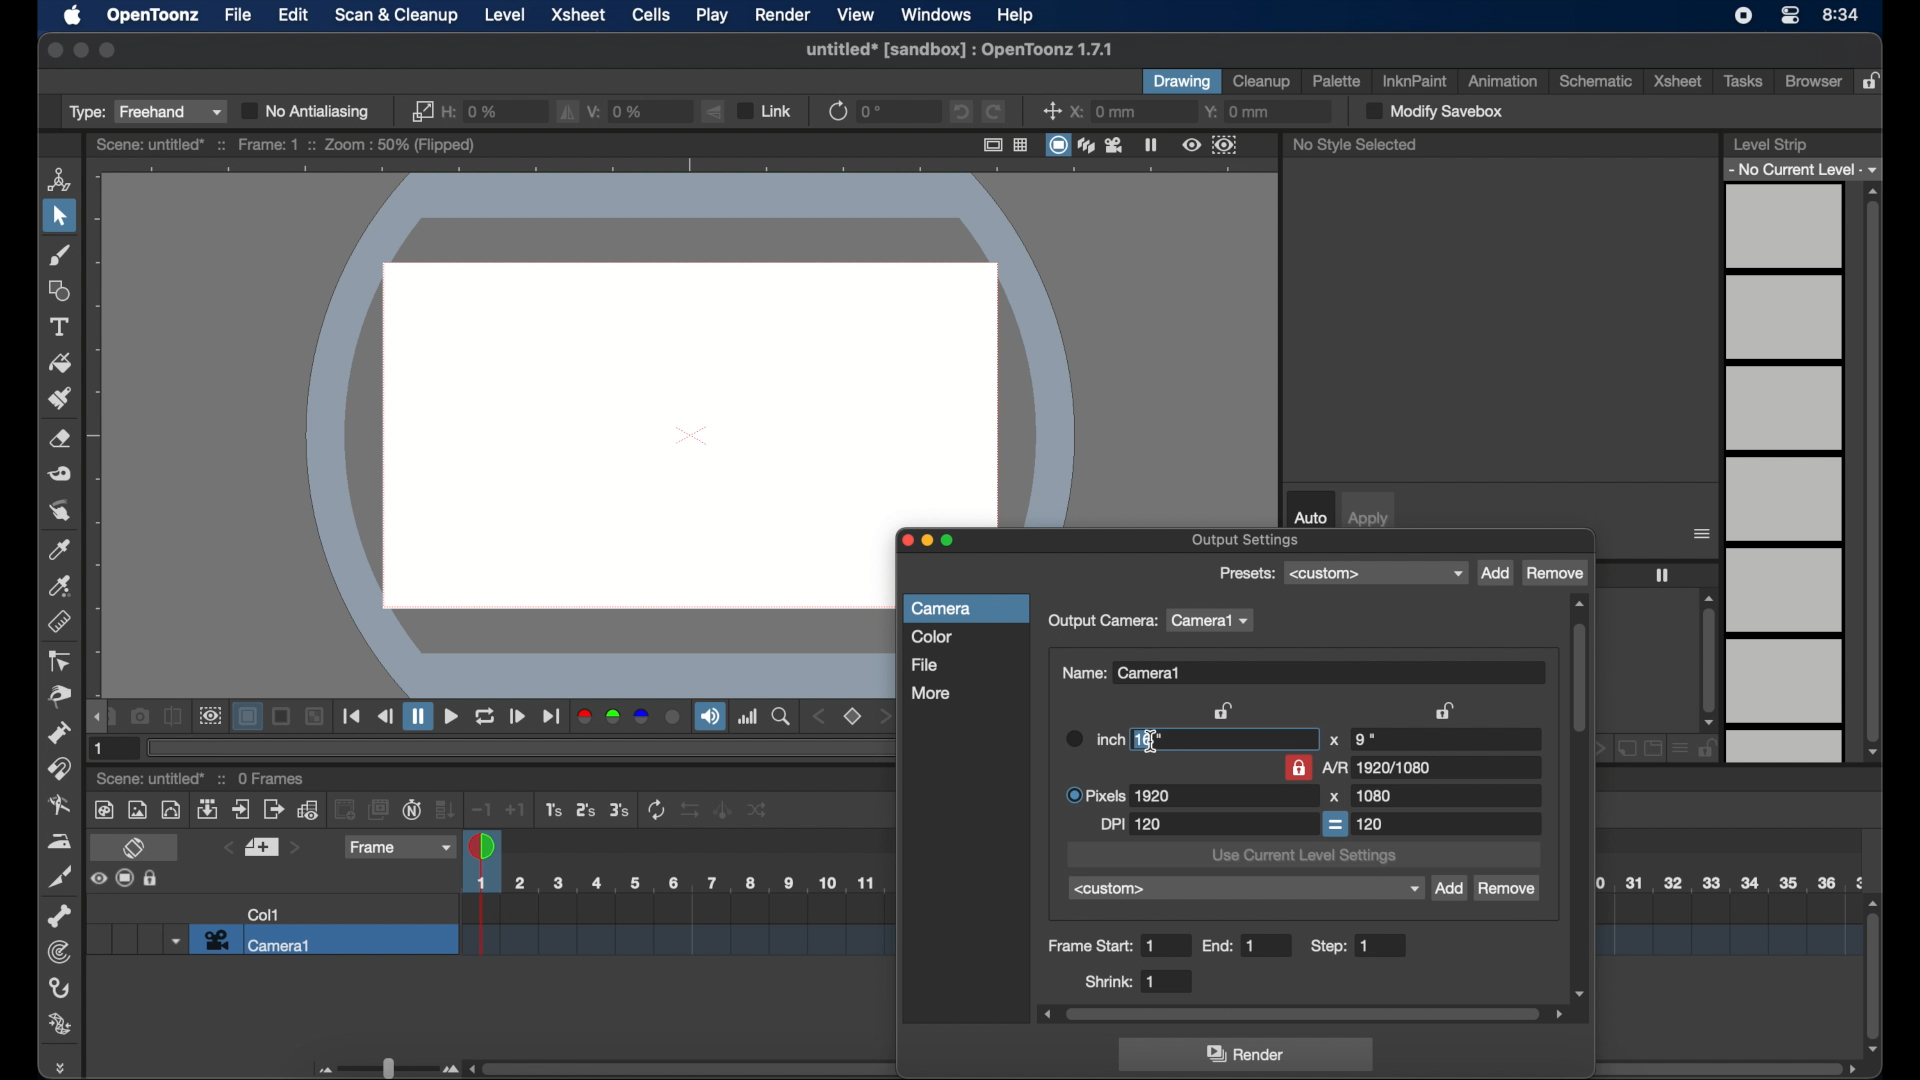  I want to click on type, so click(145, 111).